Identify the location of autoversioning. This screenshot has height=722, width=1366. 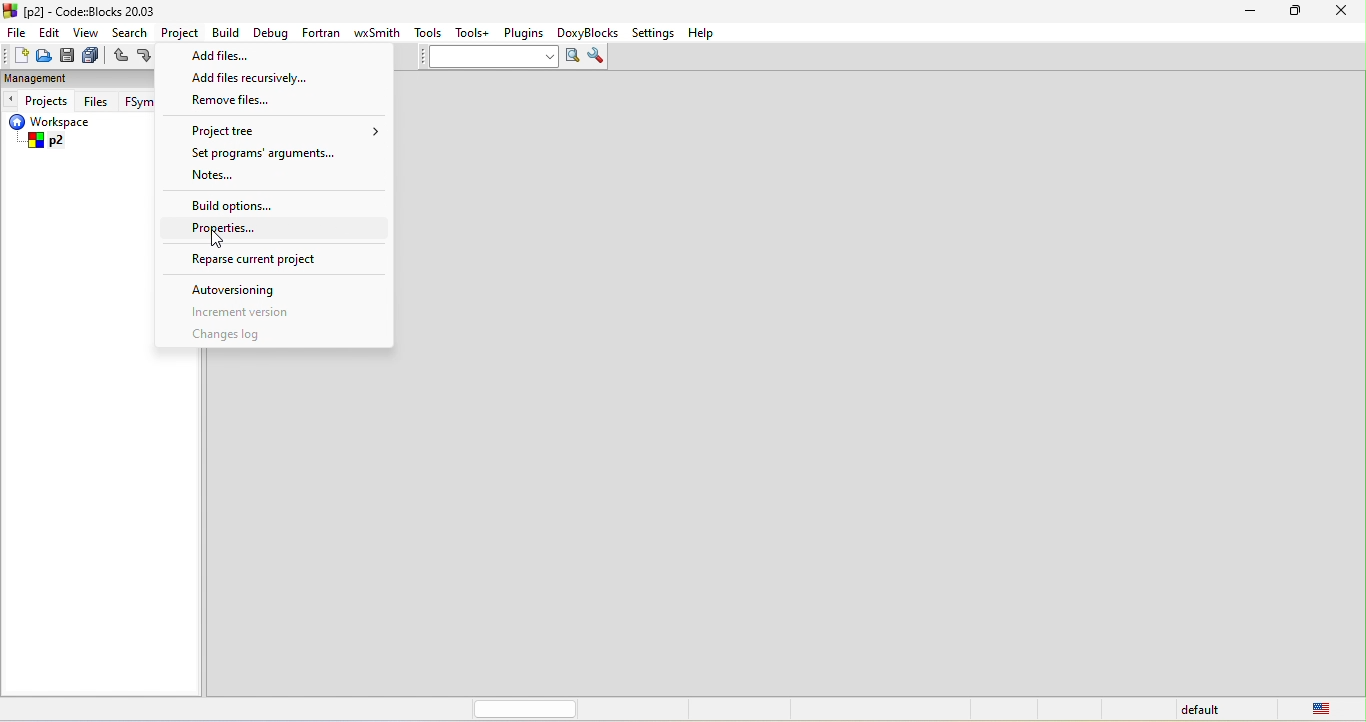
(245, 290).